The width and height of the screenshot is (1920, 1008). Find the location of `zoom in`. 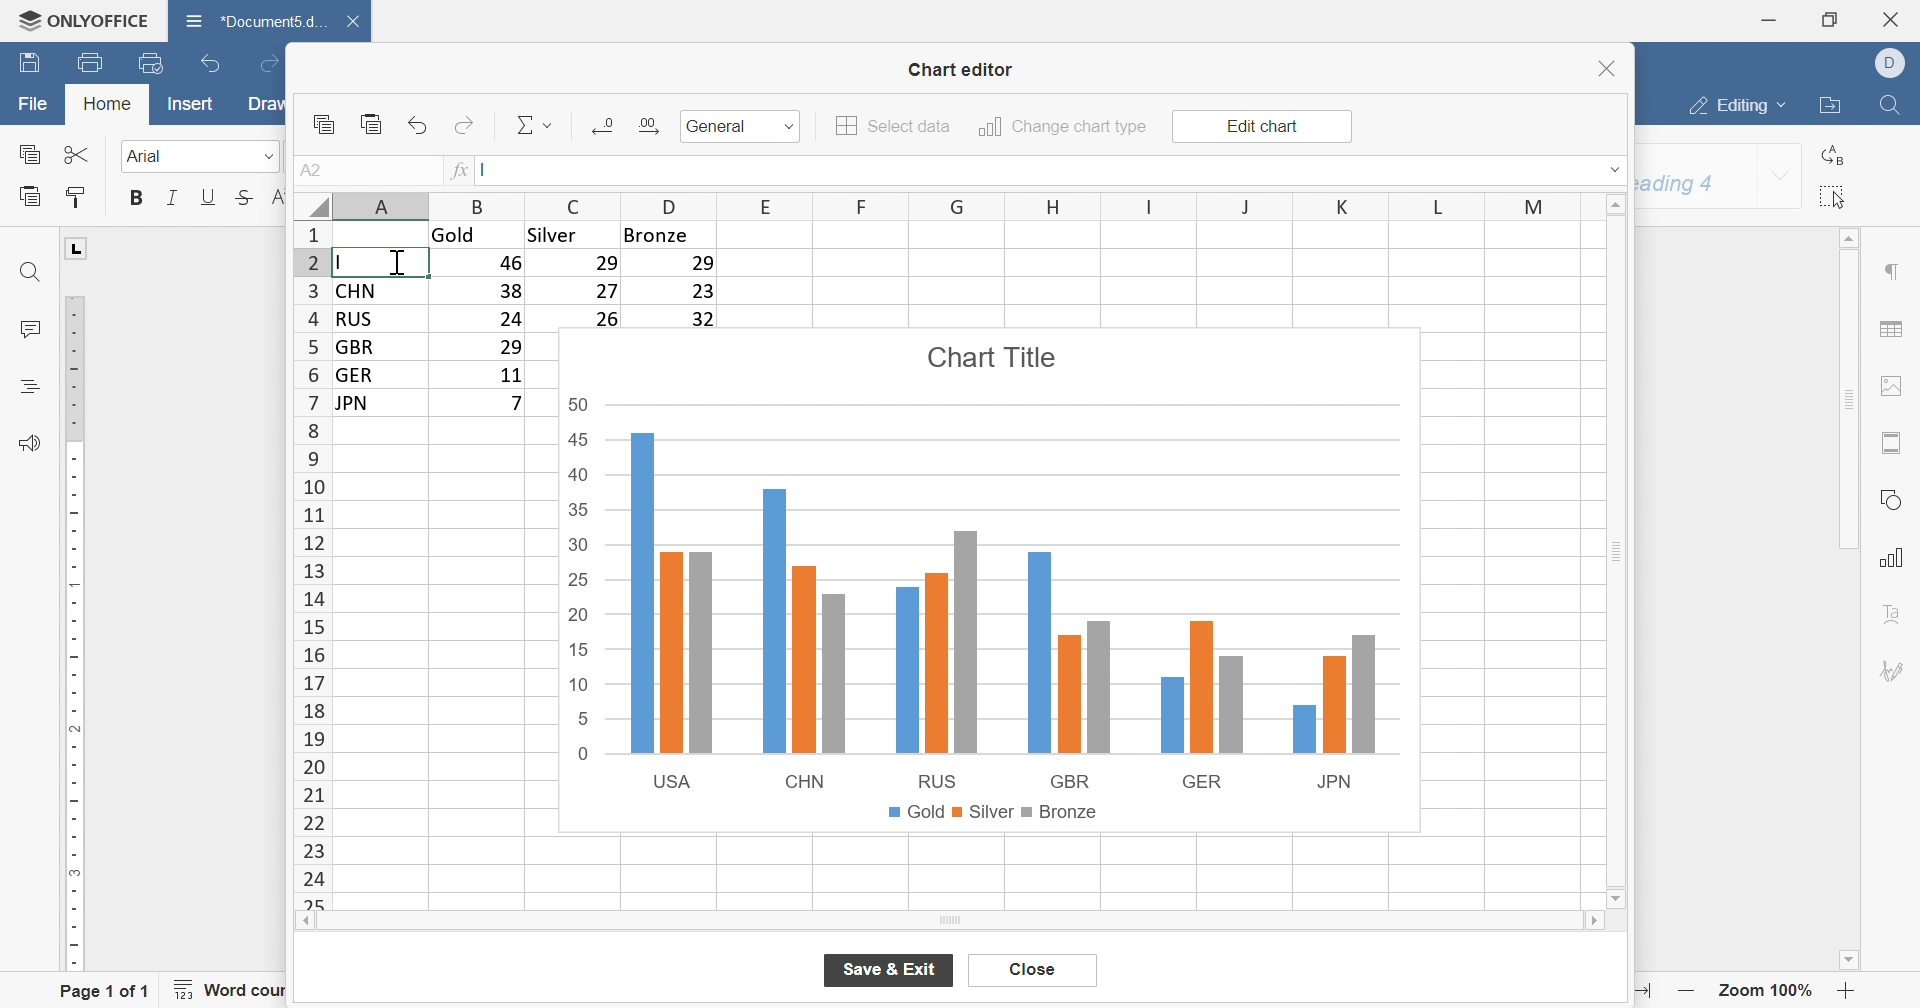

zoom in is located at coordinates (1848, 991).